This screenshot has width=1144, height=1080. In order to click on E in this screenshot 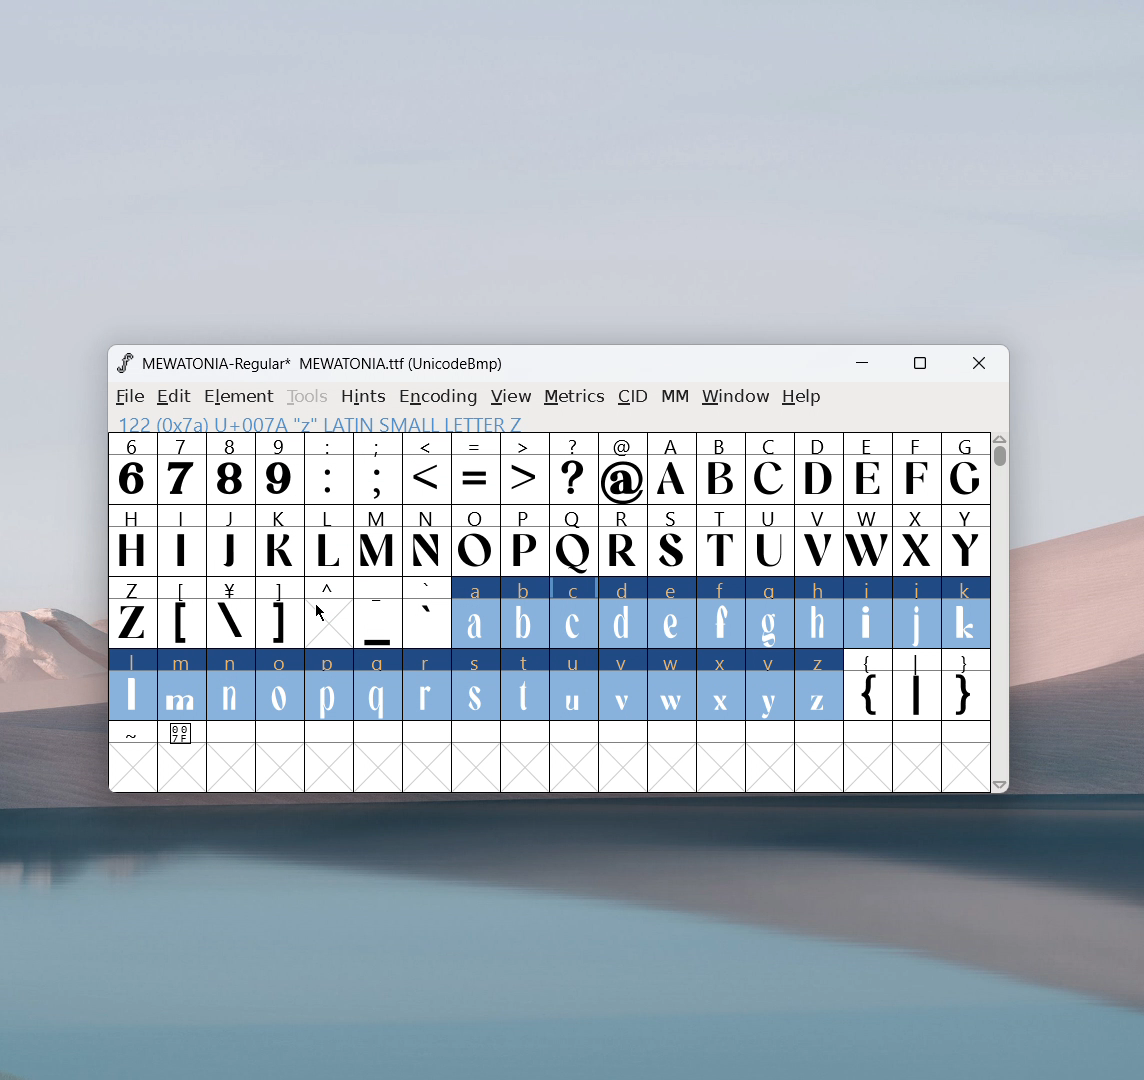, I will do `click(867, 468)`.